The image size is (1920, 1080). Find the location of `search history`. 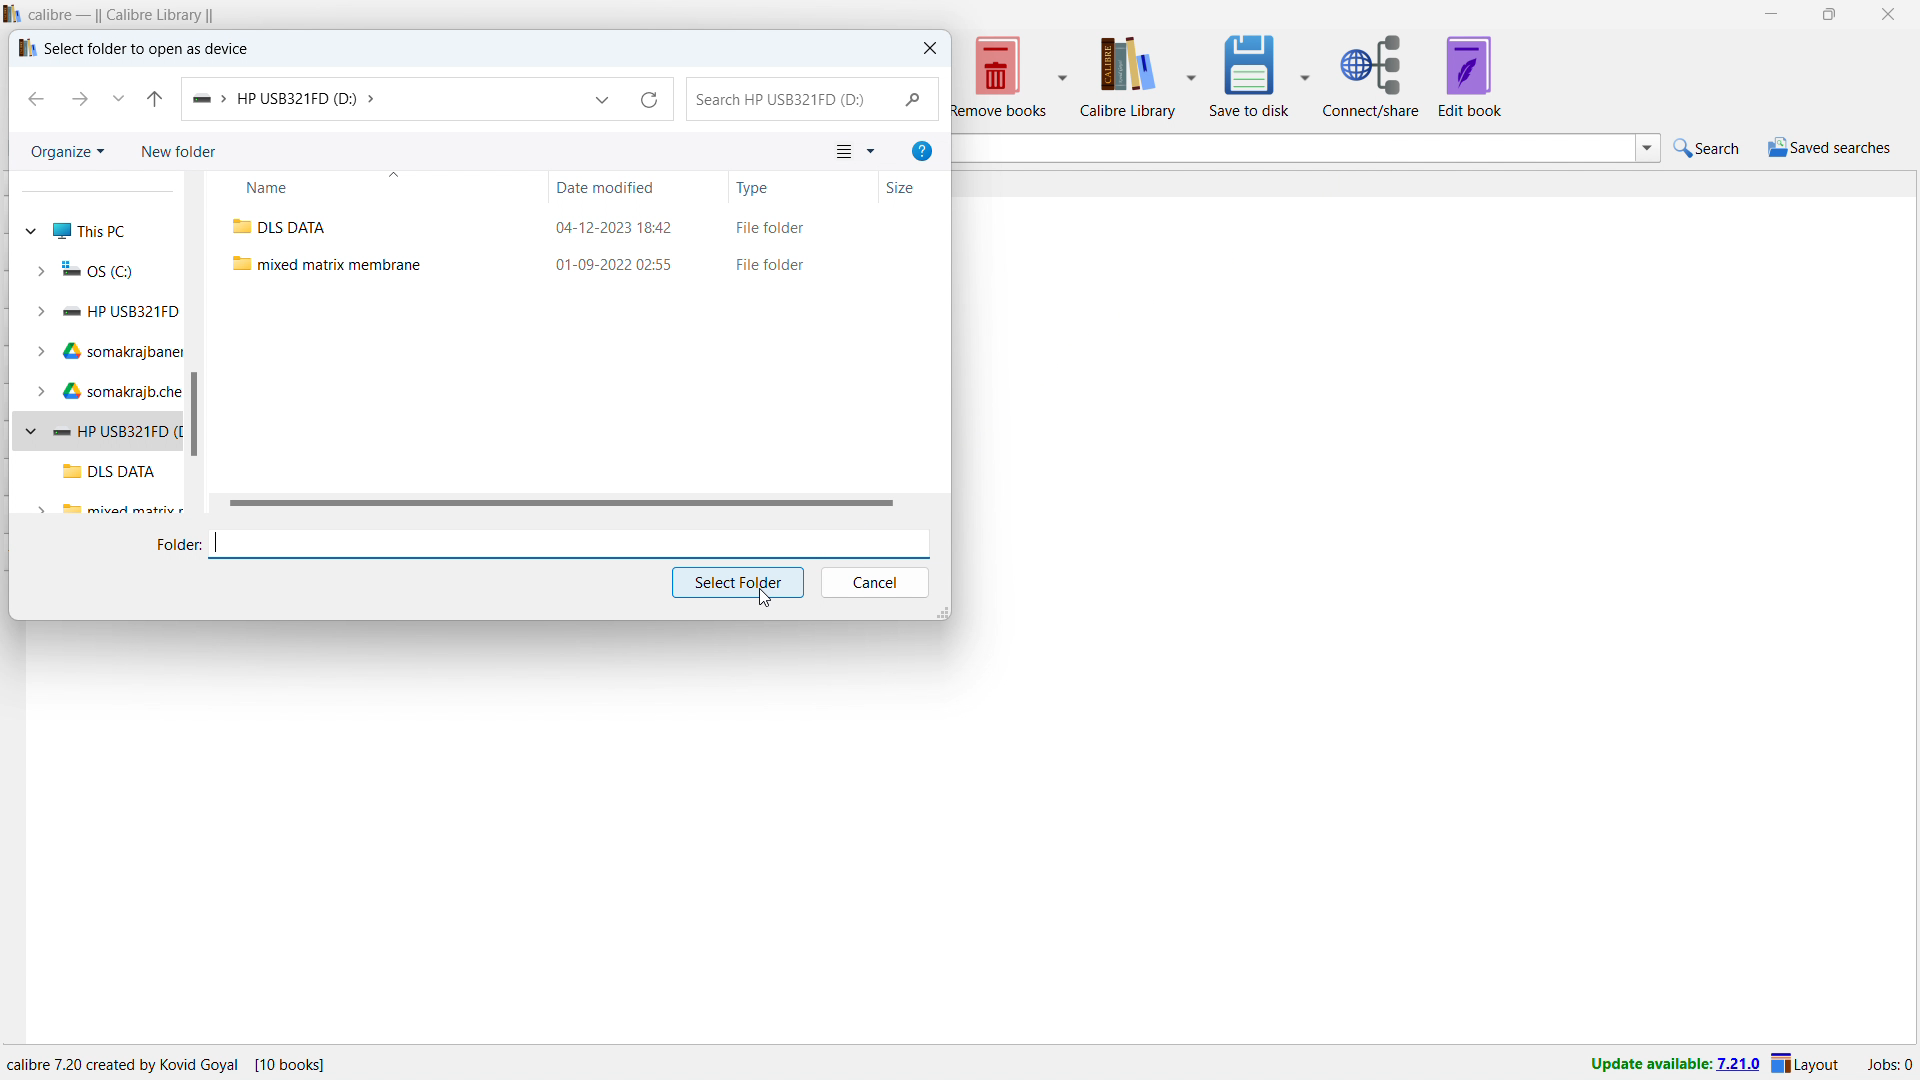

search history is located at coordinates (1647, 148).